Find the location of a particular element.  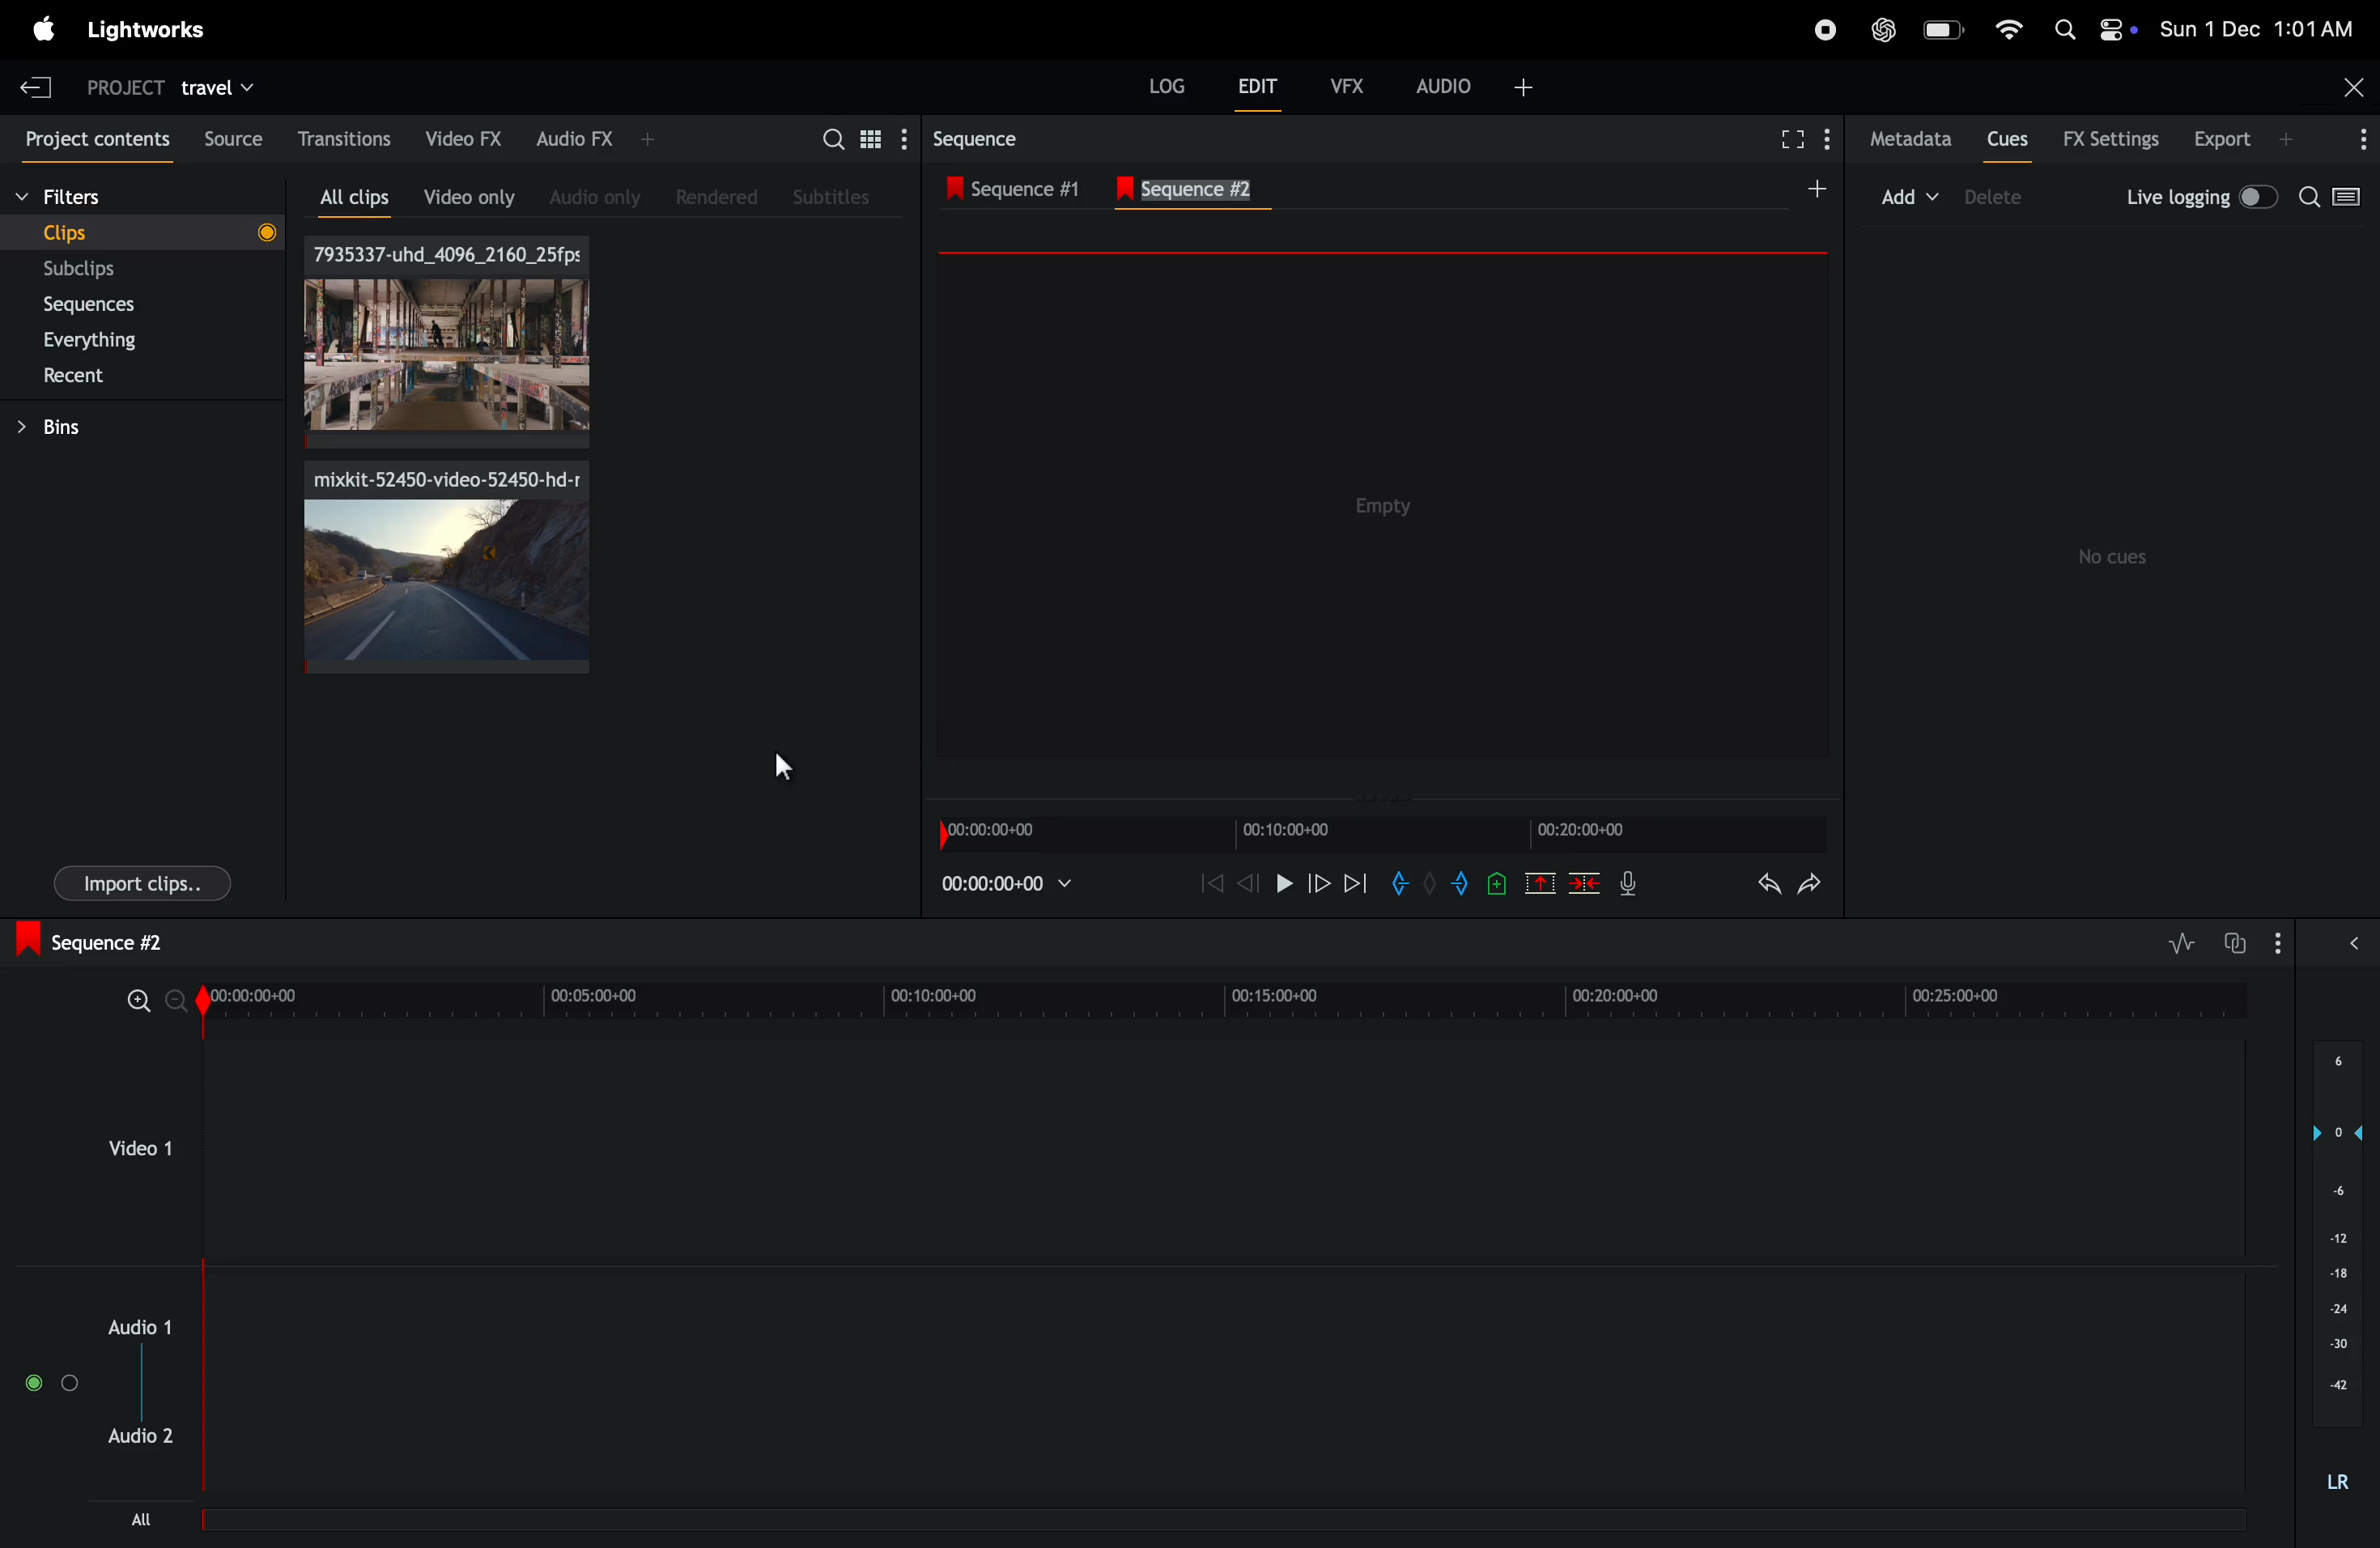

device is located at coordinates (1997, 195).